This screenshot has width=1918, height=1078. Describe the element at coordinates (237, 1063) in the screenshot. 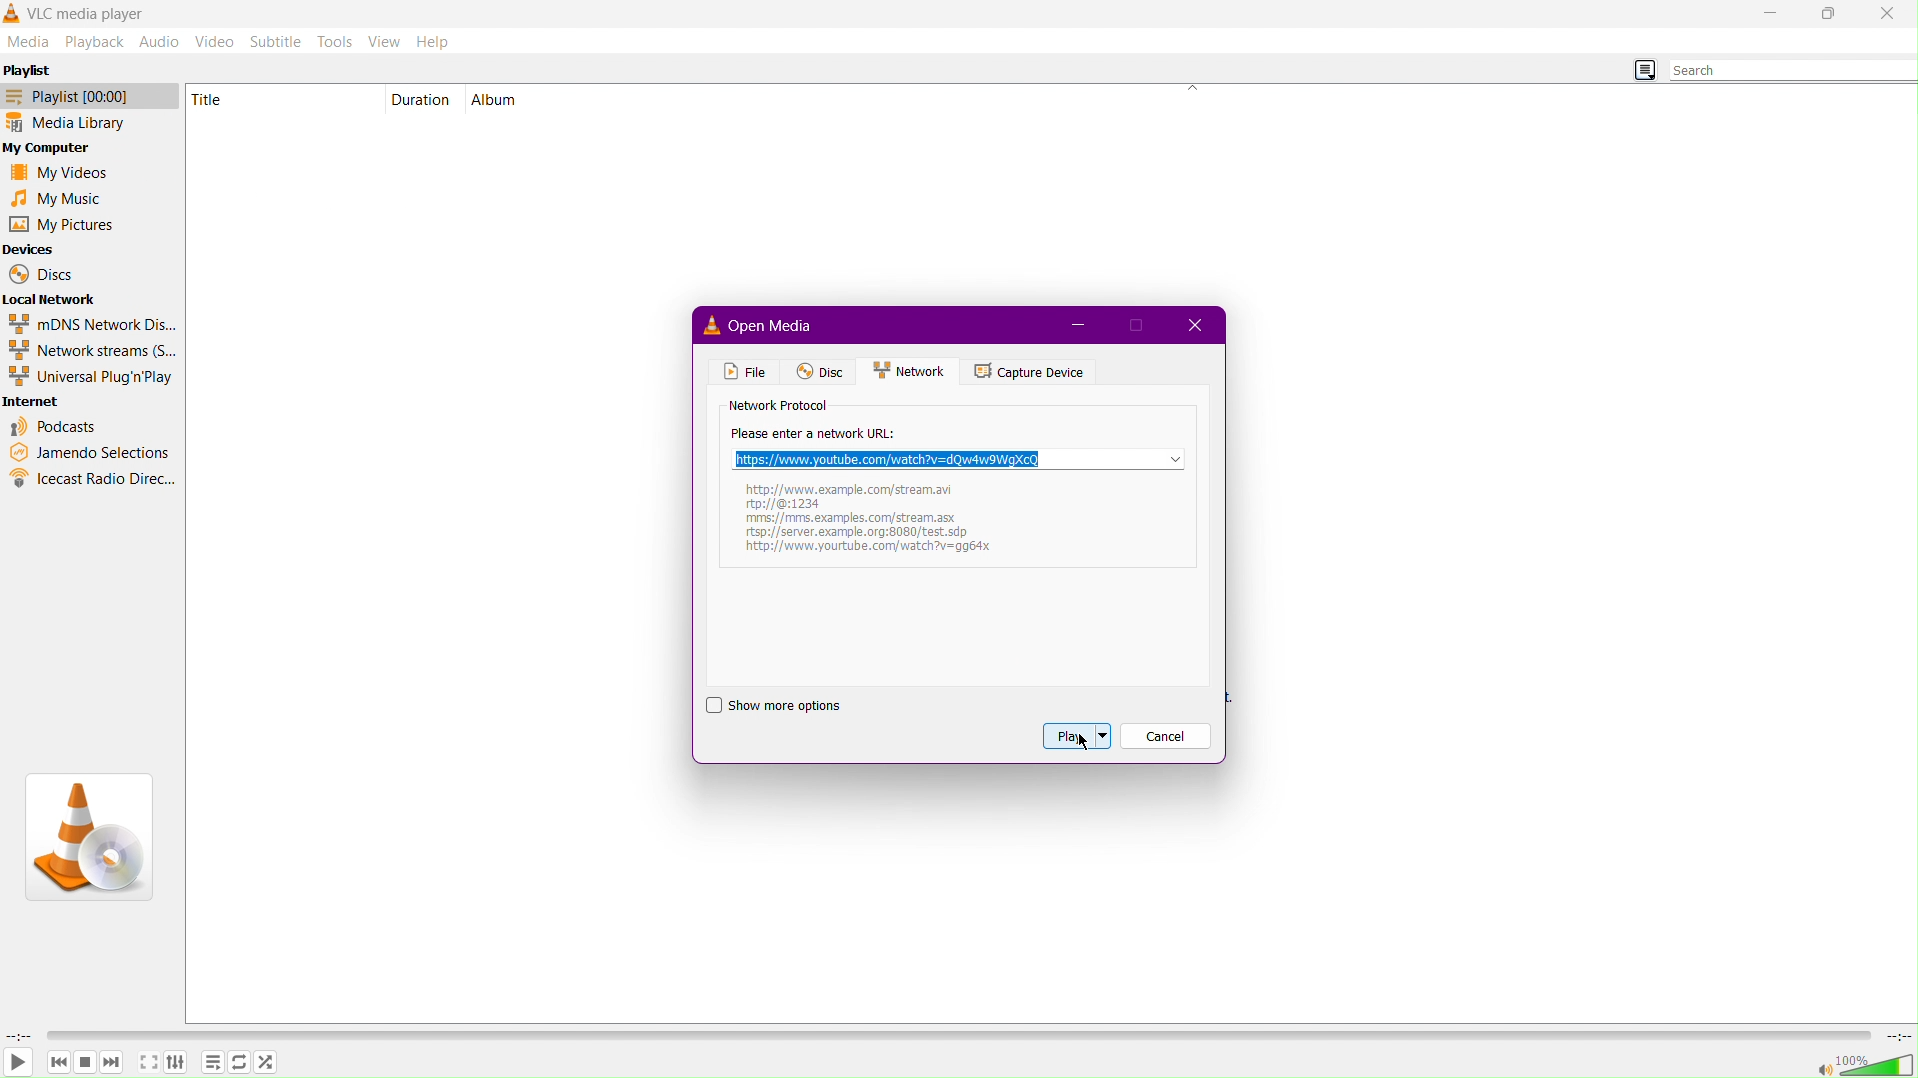

I see `Toggle Loop` at that location.